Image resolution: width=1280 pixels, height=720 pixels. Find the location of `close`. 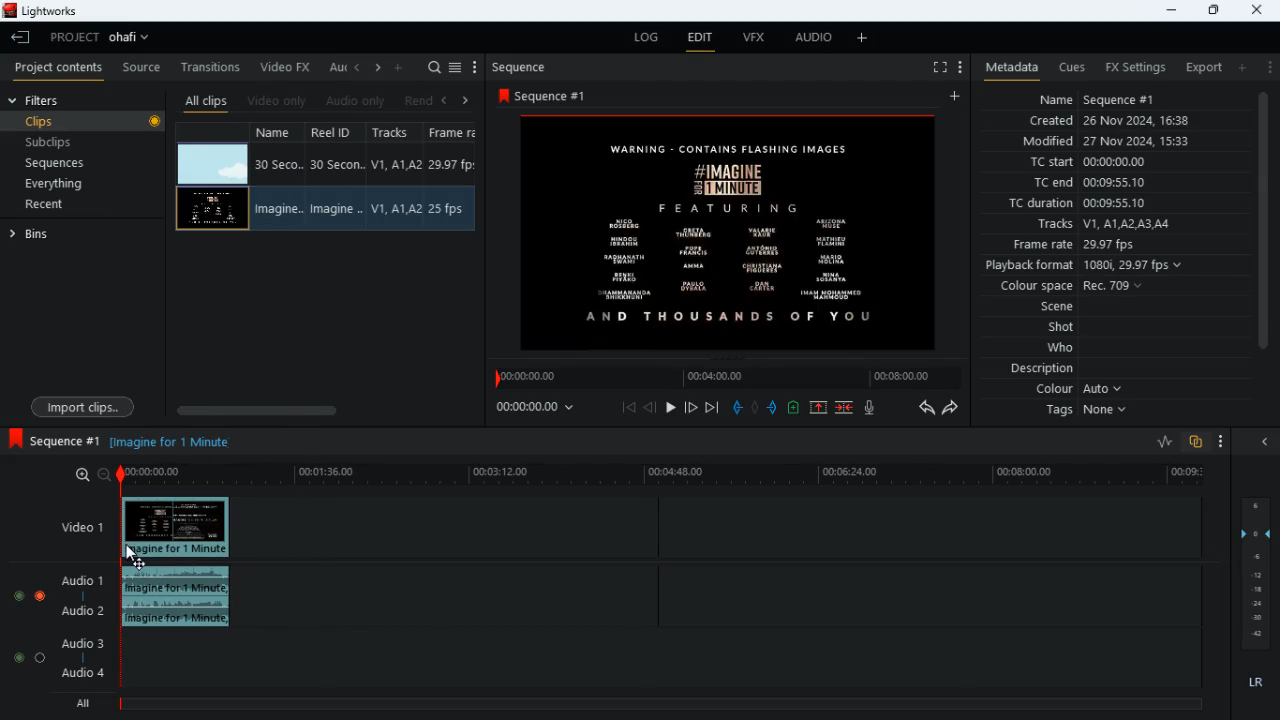

close is located at coordinates (1268, 442).